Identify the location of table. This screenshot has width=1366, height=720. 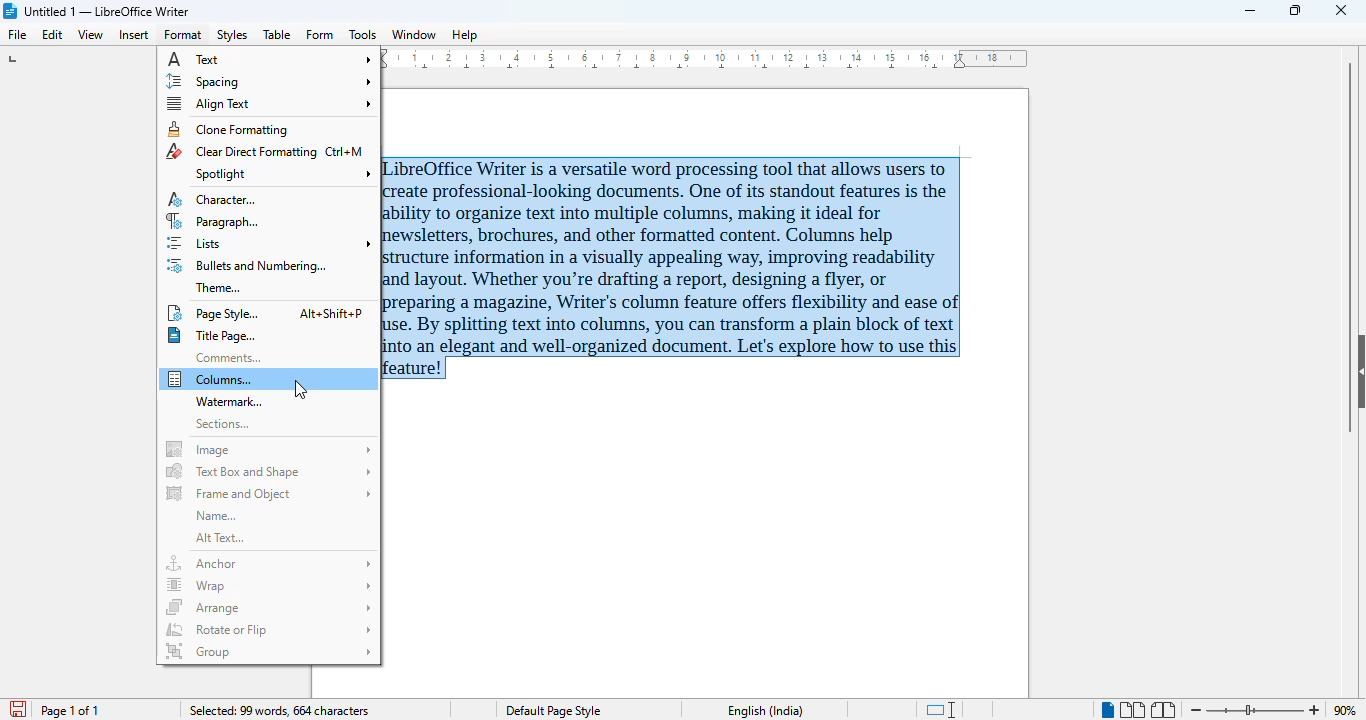
(277, 34).